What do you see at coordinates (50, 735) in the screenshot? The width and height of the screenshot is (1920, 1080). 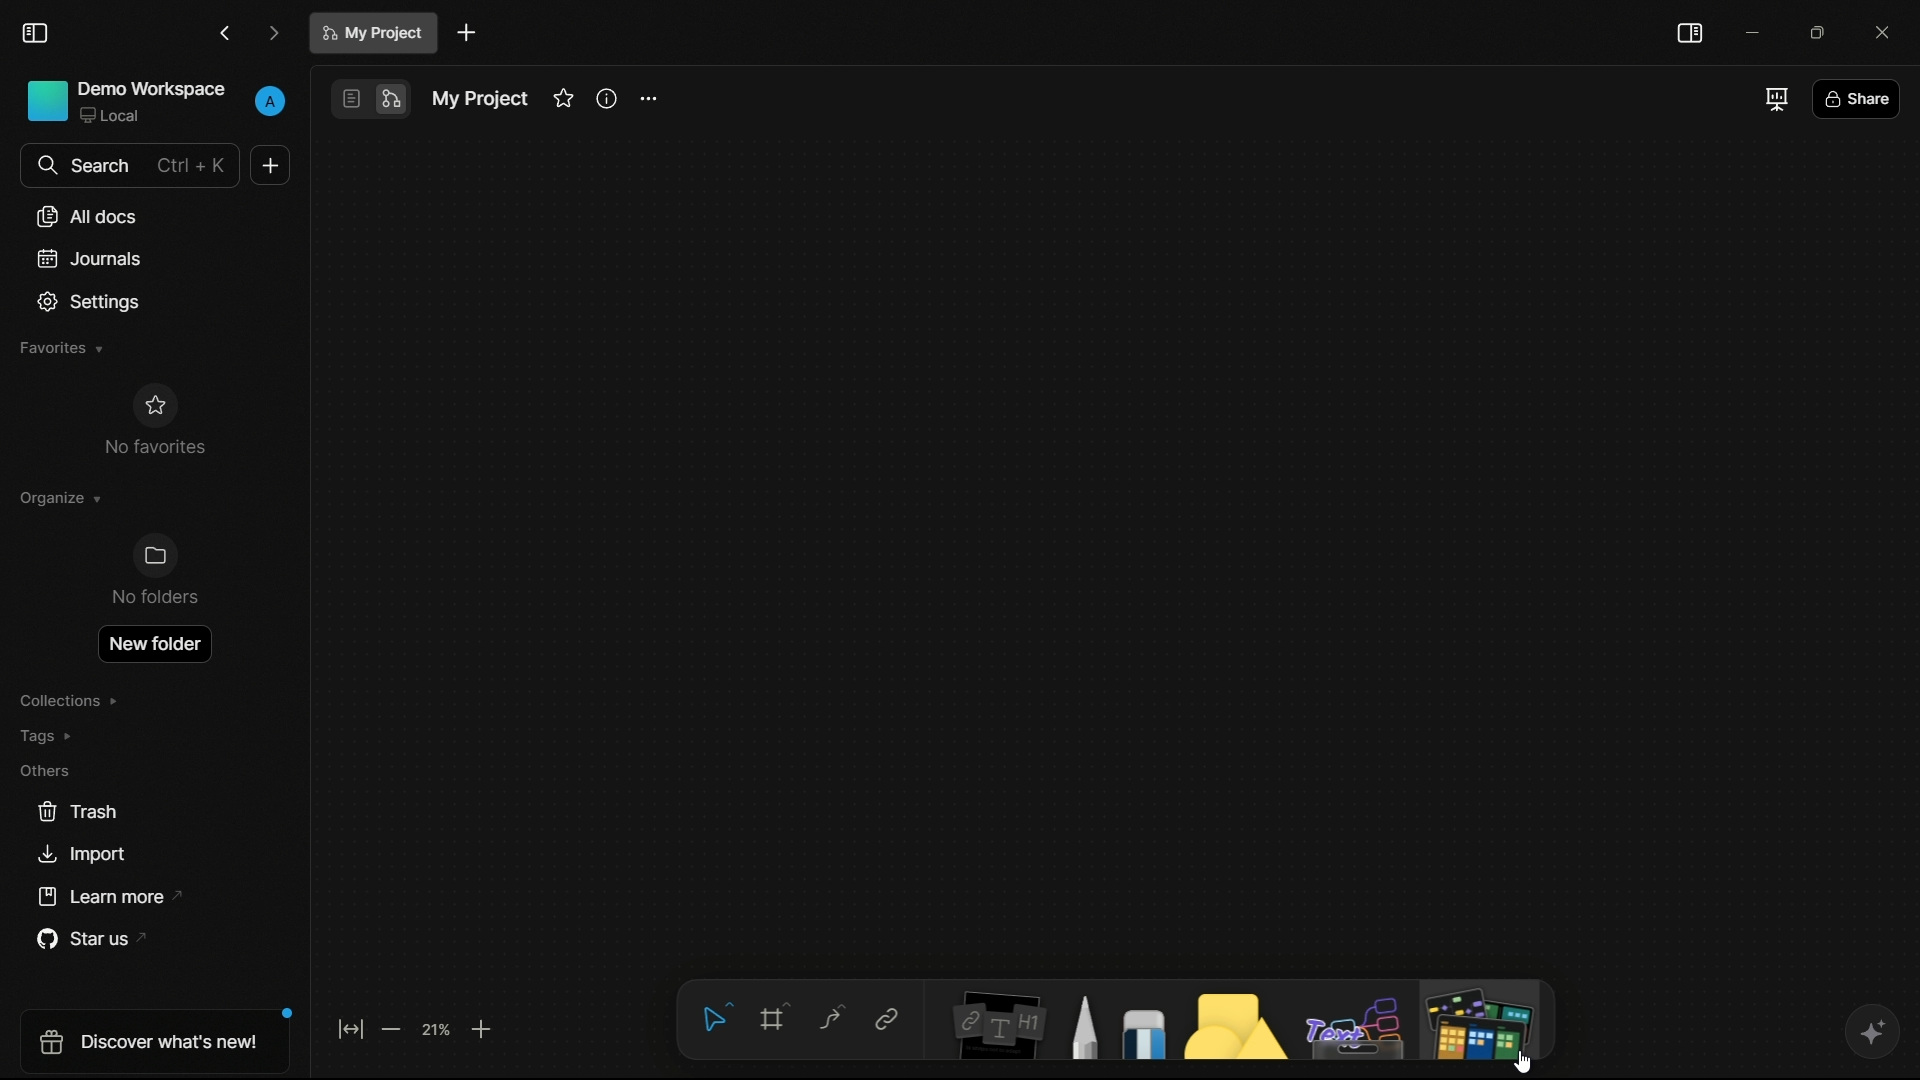 I see `tags` at bounding box center [50, 735].